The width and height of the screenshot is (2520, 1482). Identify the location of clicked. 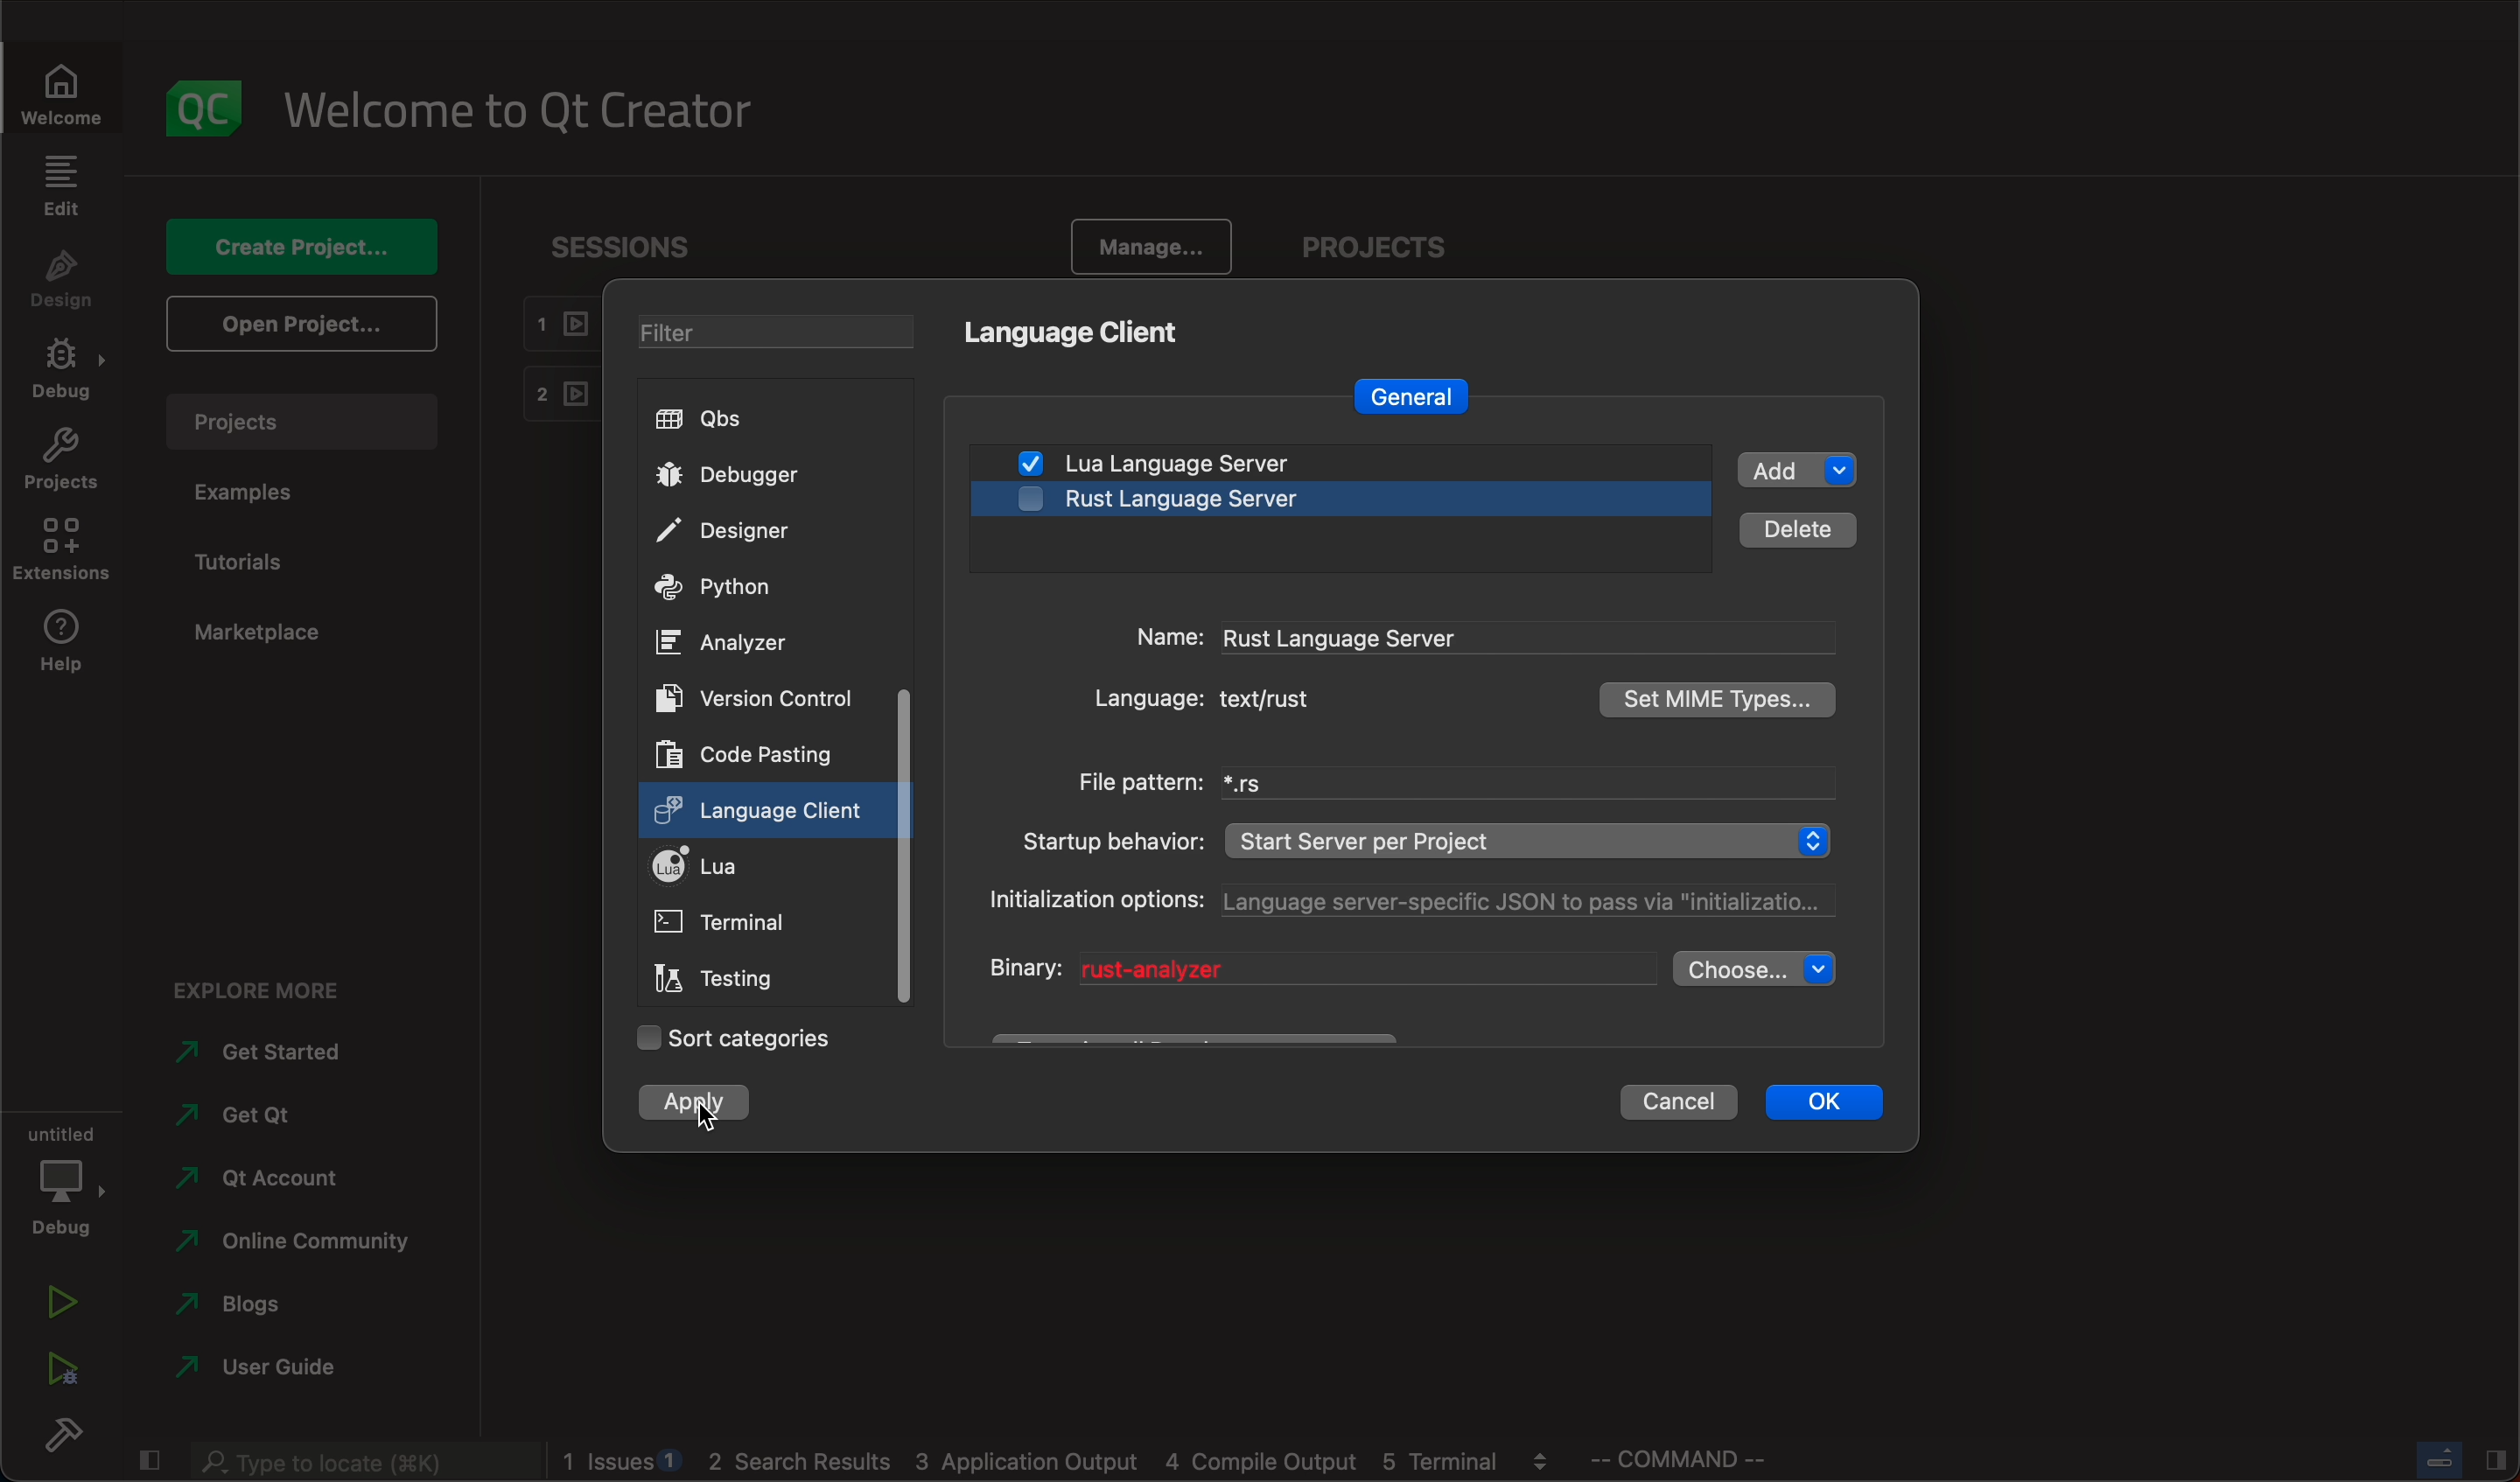
(695, 1104).